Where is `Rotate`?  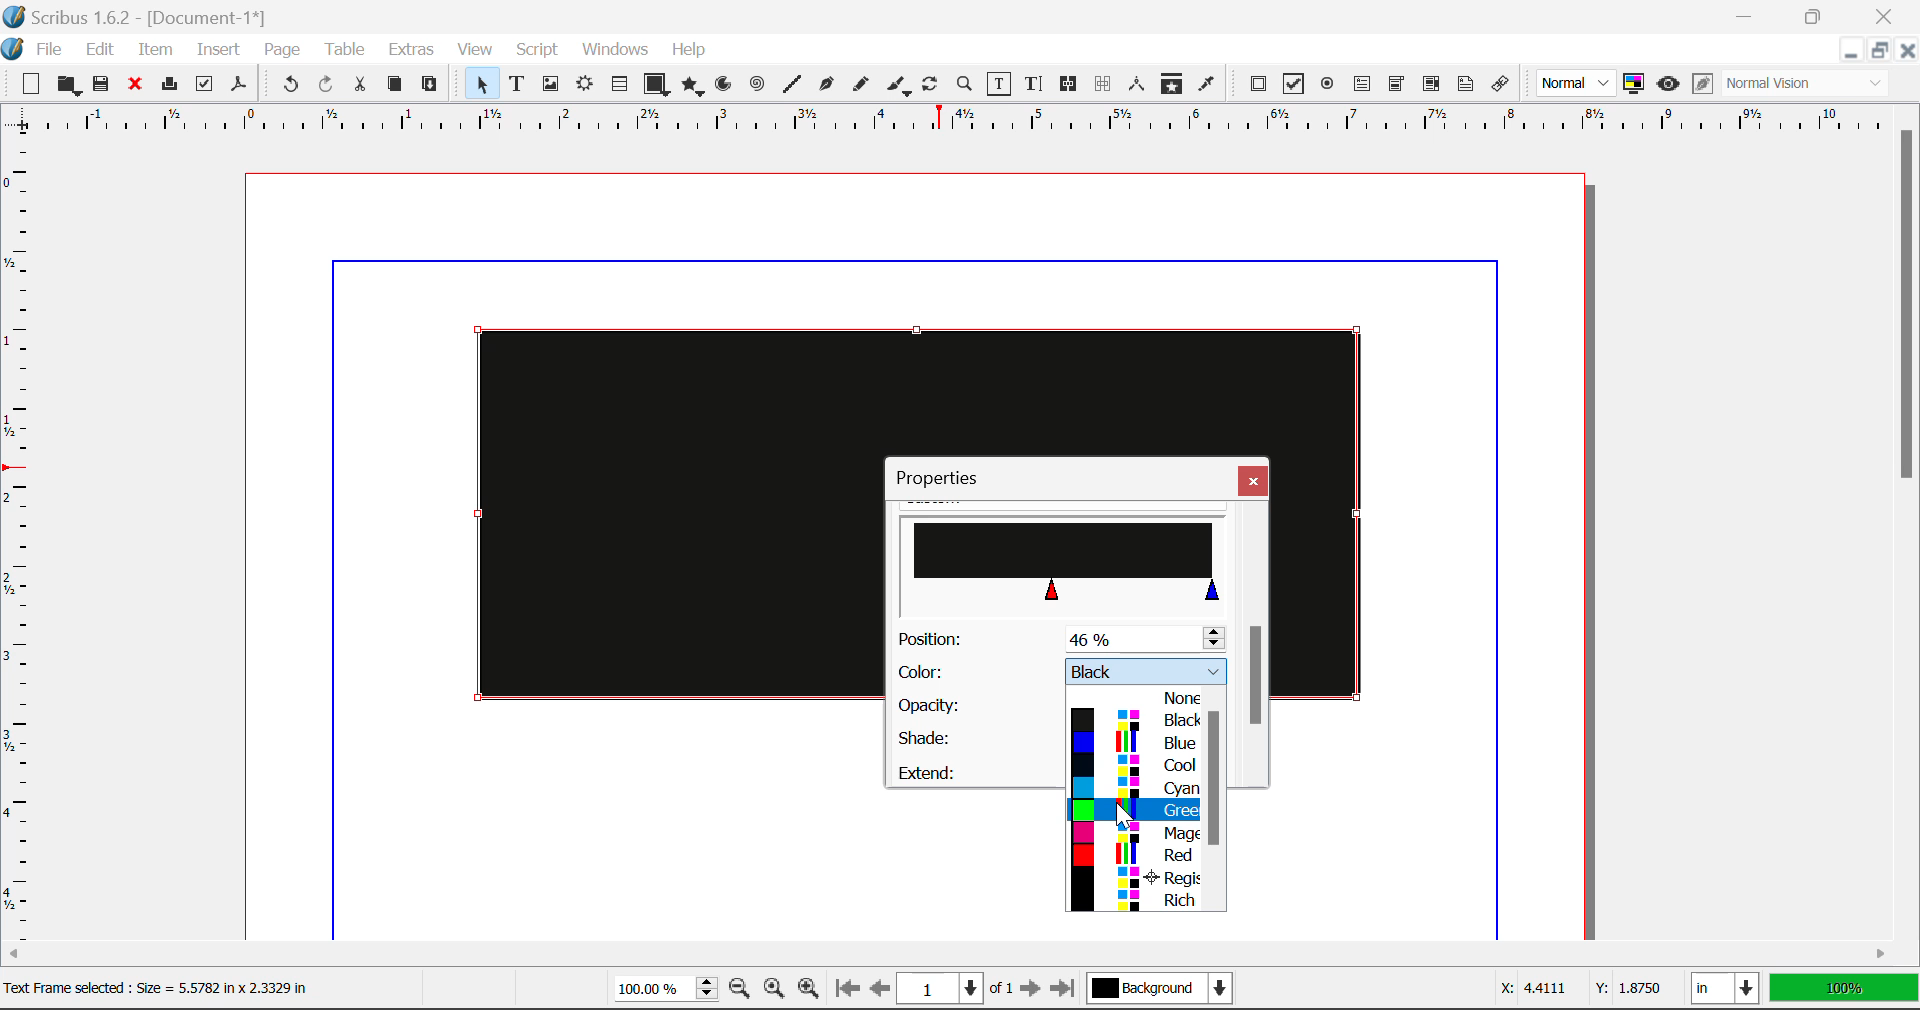
Rotate is located at coordinates (931, 84).